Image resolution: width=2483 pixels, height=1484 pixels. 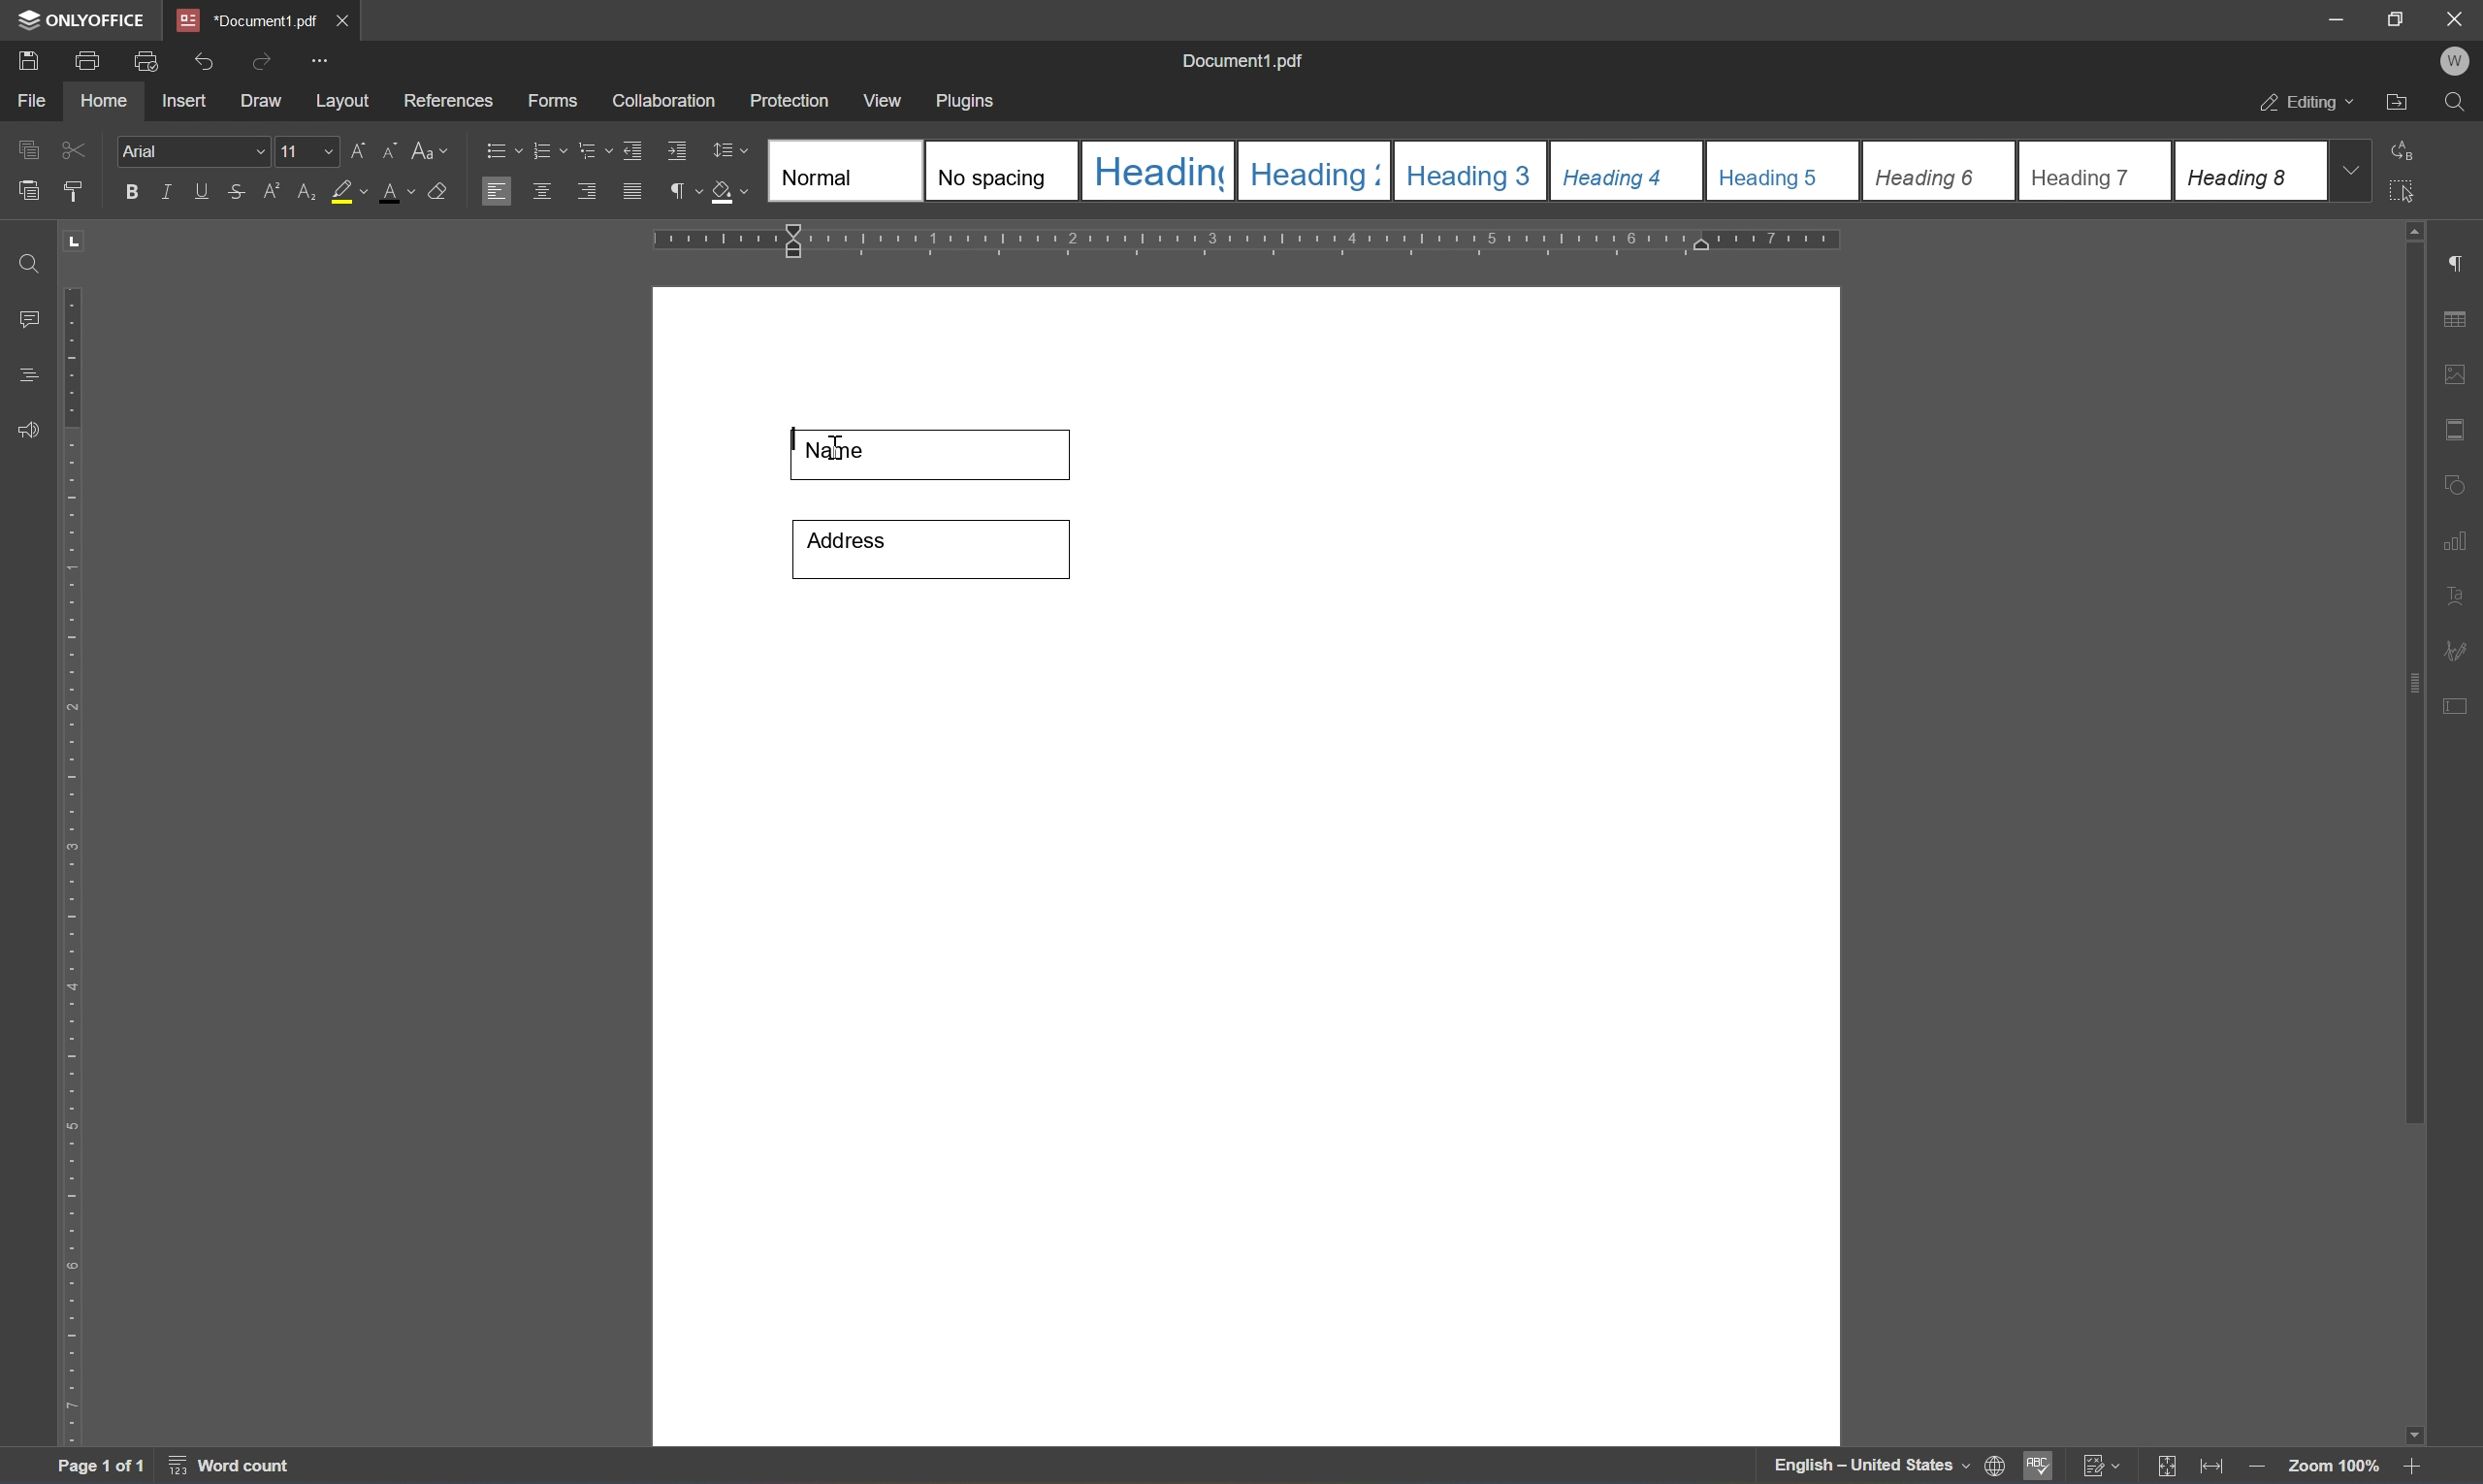 I want to click on undo, so click(x=201, y=59).